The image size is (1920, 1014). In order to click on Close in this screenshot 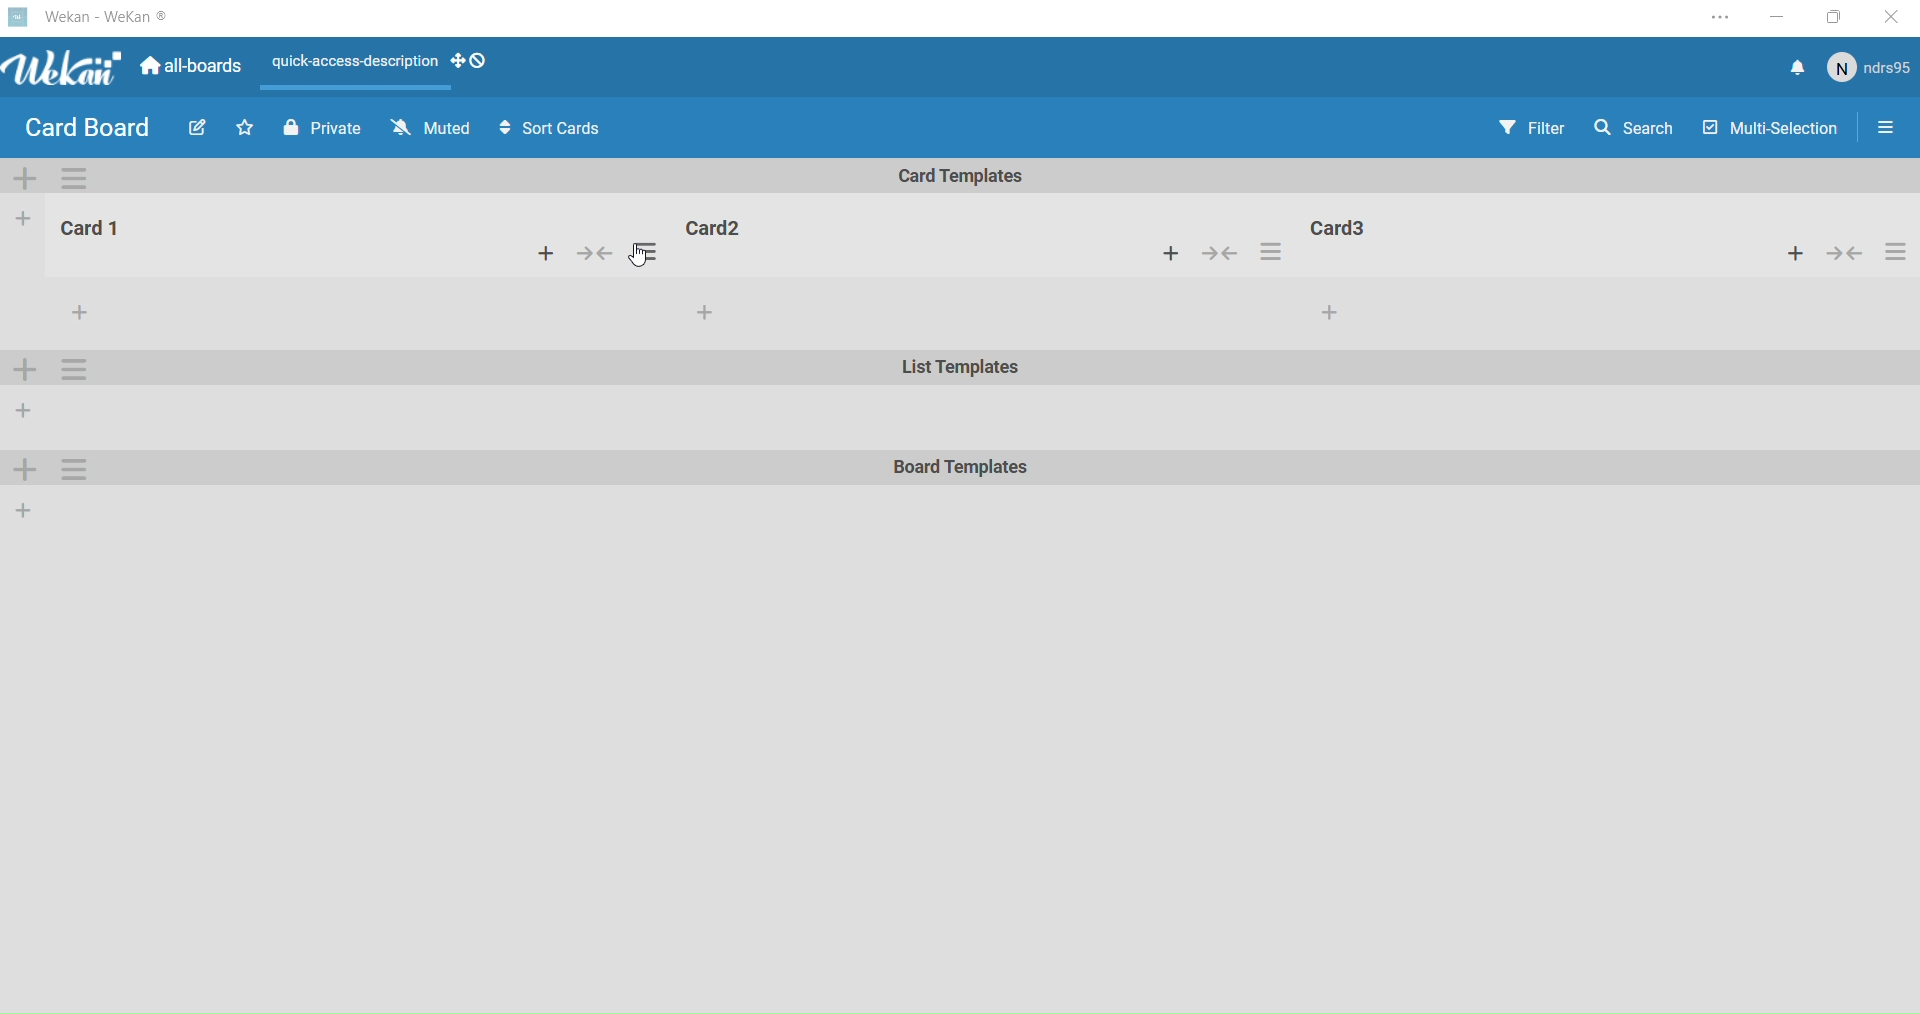, I will do `click(1894, 15)`.